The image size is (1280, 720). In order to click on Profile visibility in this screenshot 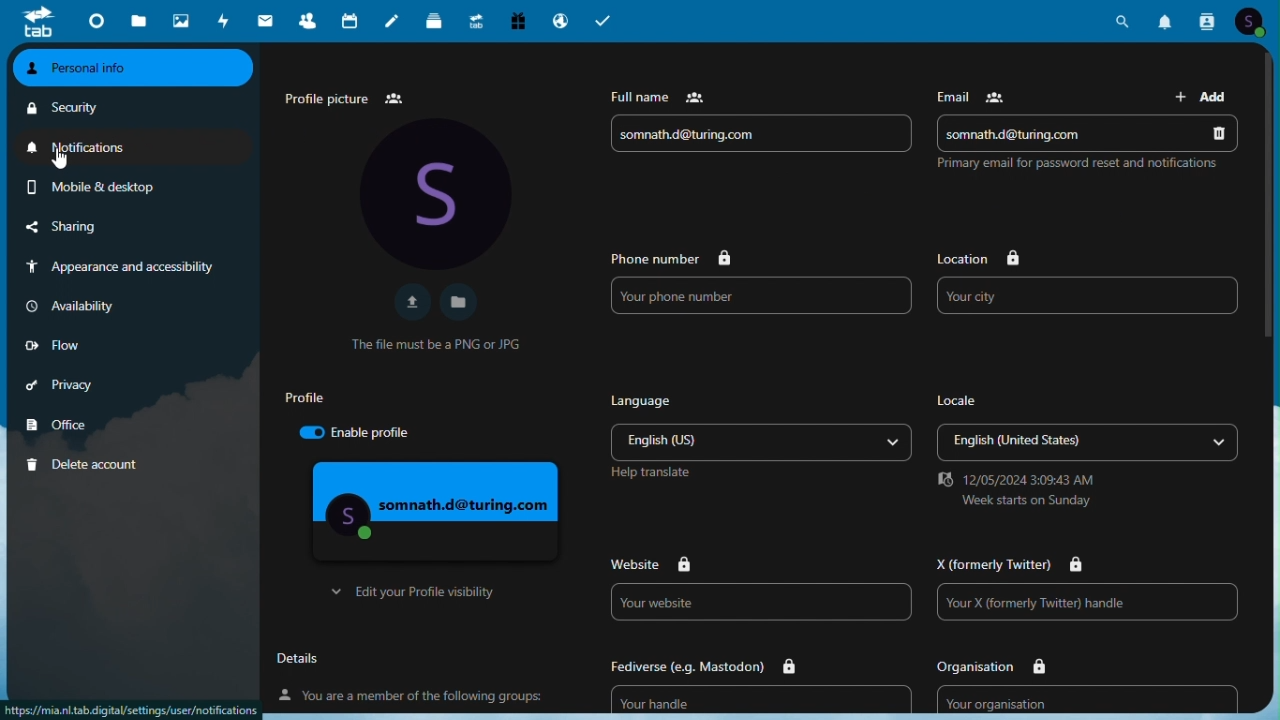, I will do `click(435, 533)`.